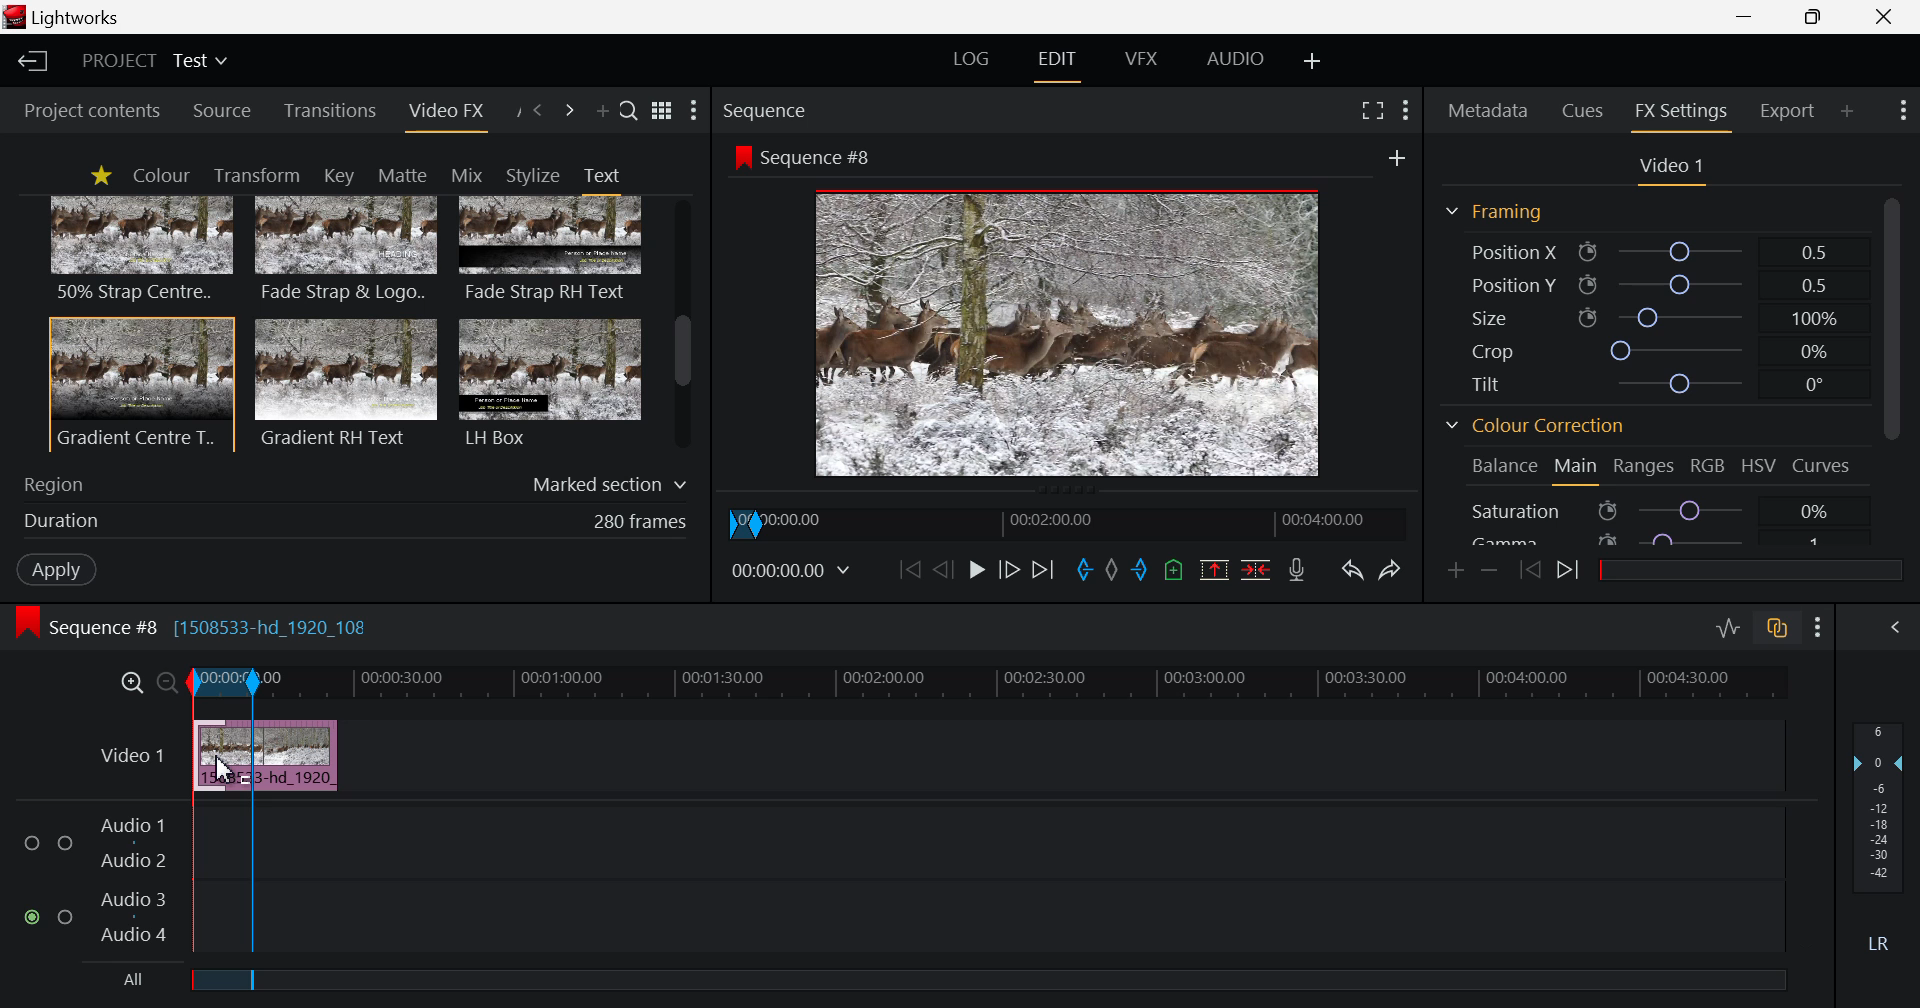  What do you see at coordinates (664, 110) in the screenshot?
I see `Toggle between list and title views` at bounding box center [664, 110].